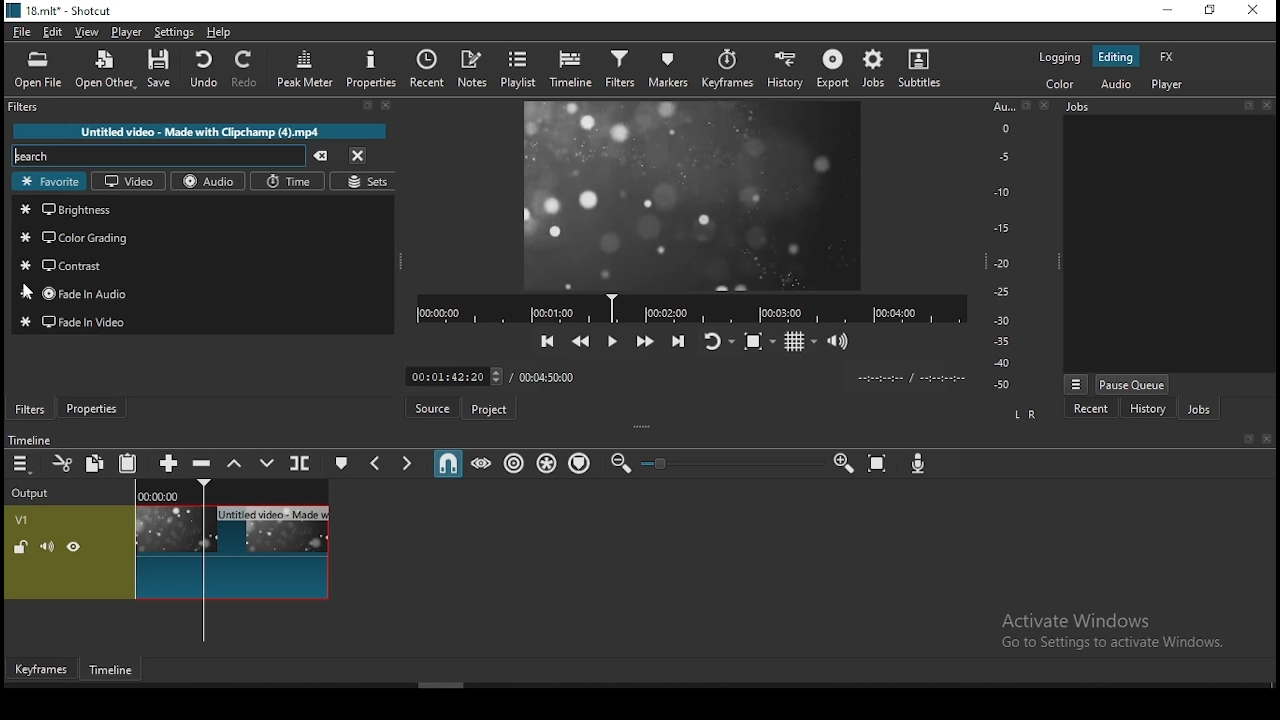  Describe the element at coordinates (104, 70) in the screenshot. I see `open other` at that location.